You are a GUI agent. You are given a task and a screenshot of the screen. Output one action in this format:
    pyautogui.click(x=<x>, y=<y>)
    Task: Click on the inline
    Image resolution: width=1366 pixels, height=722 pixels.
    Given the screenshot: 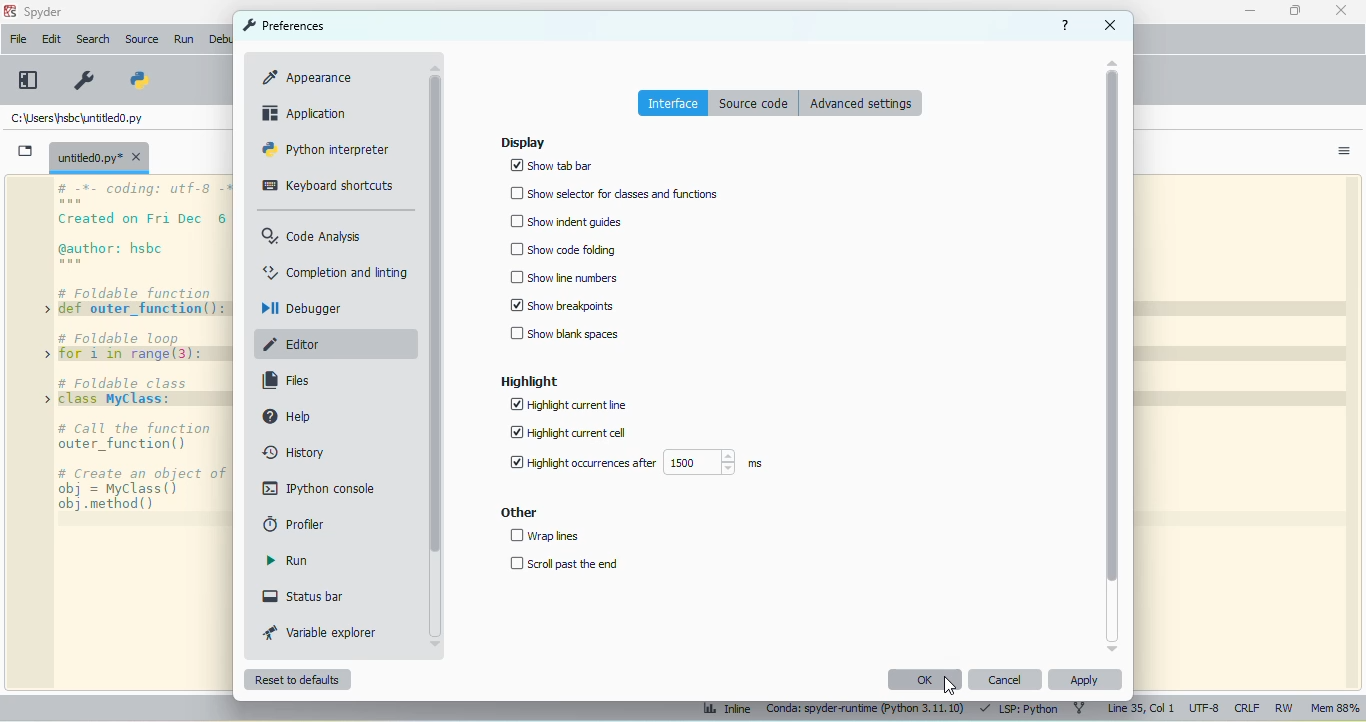 What is the action you would take?
    pyautogui.click(x=725, y=711)
    